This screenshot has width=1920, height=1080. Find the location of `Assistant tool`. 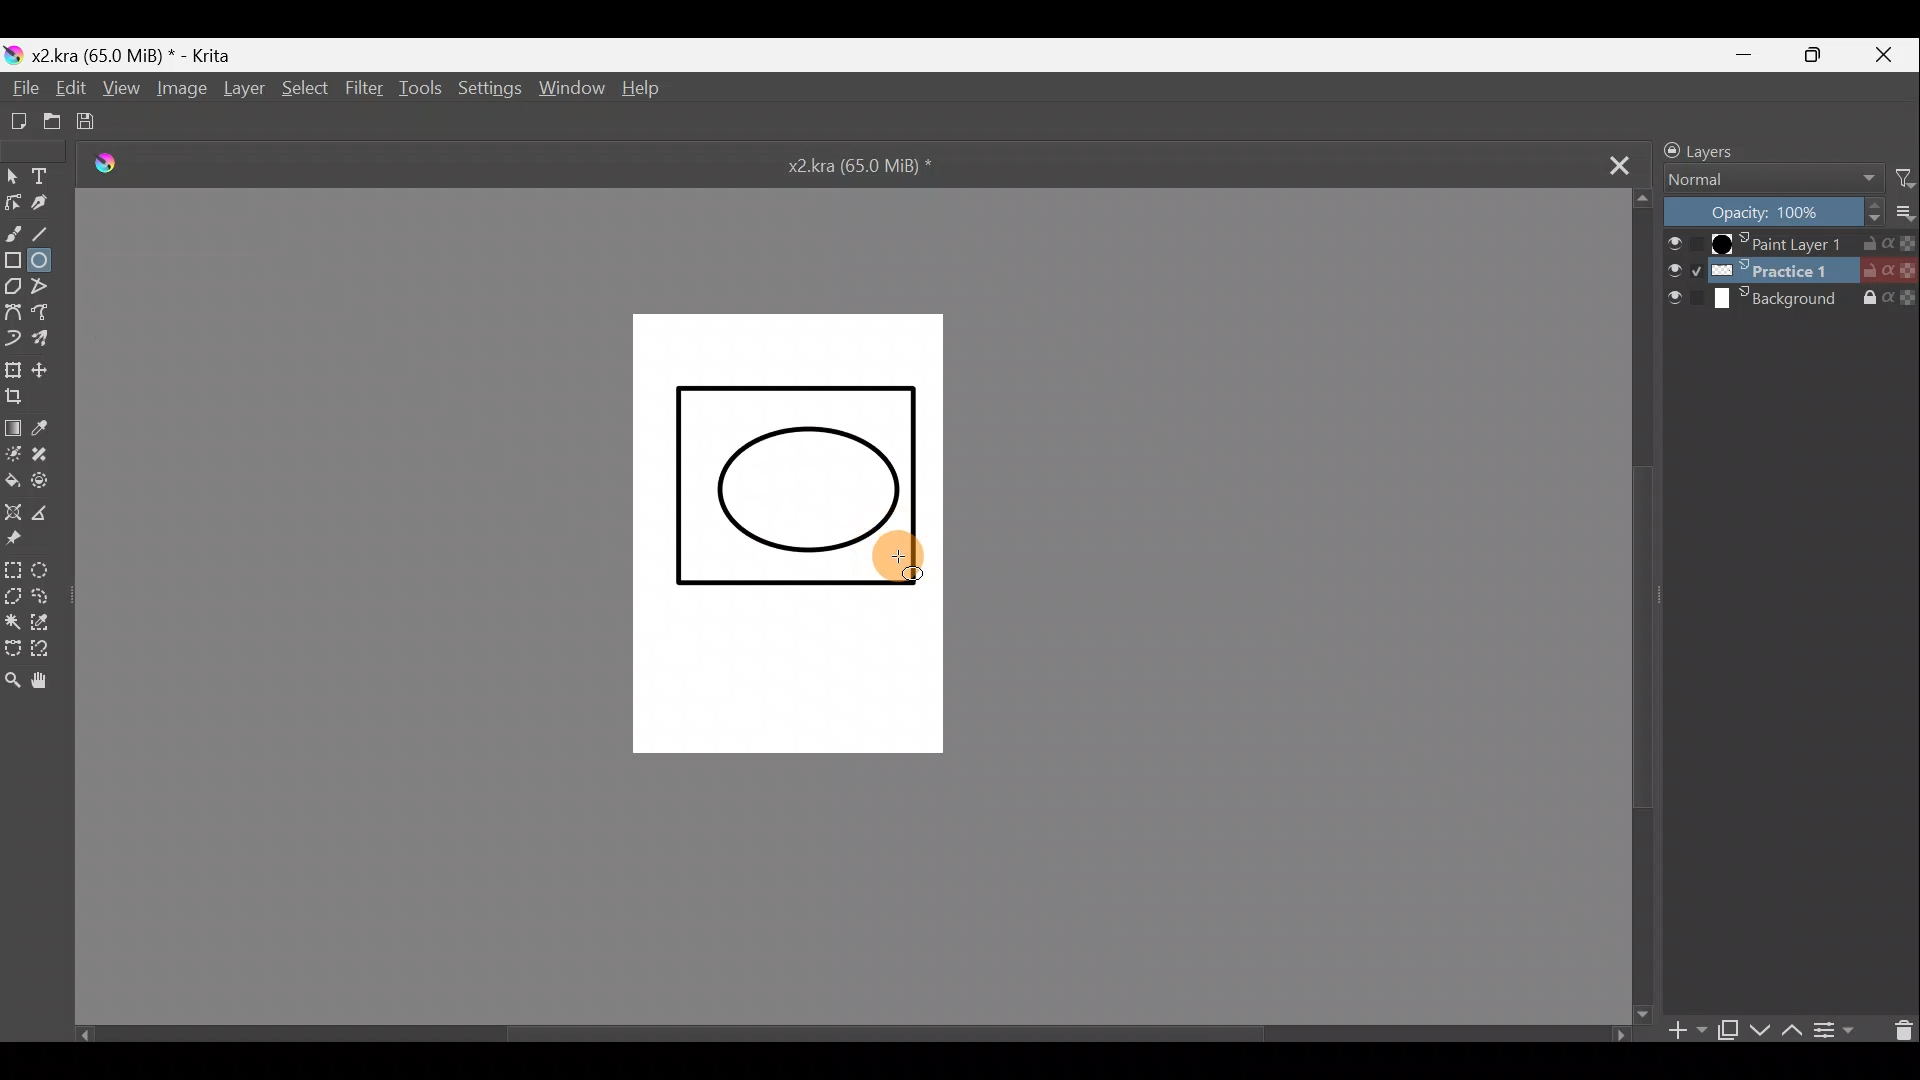

Assistant tool is located at coordinates (14, 509).